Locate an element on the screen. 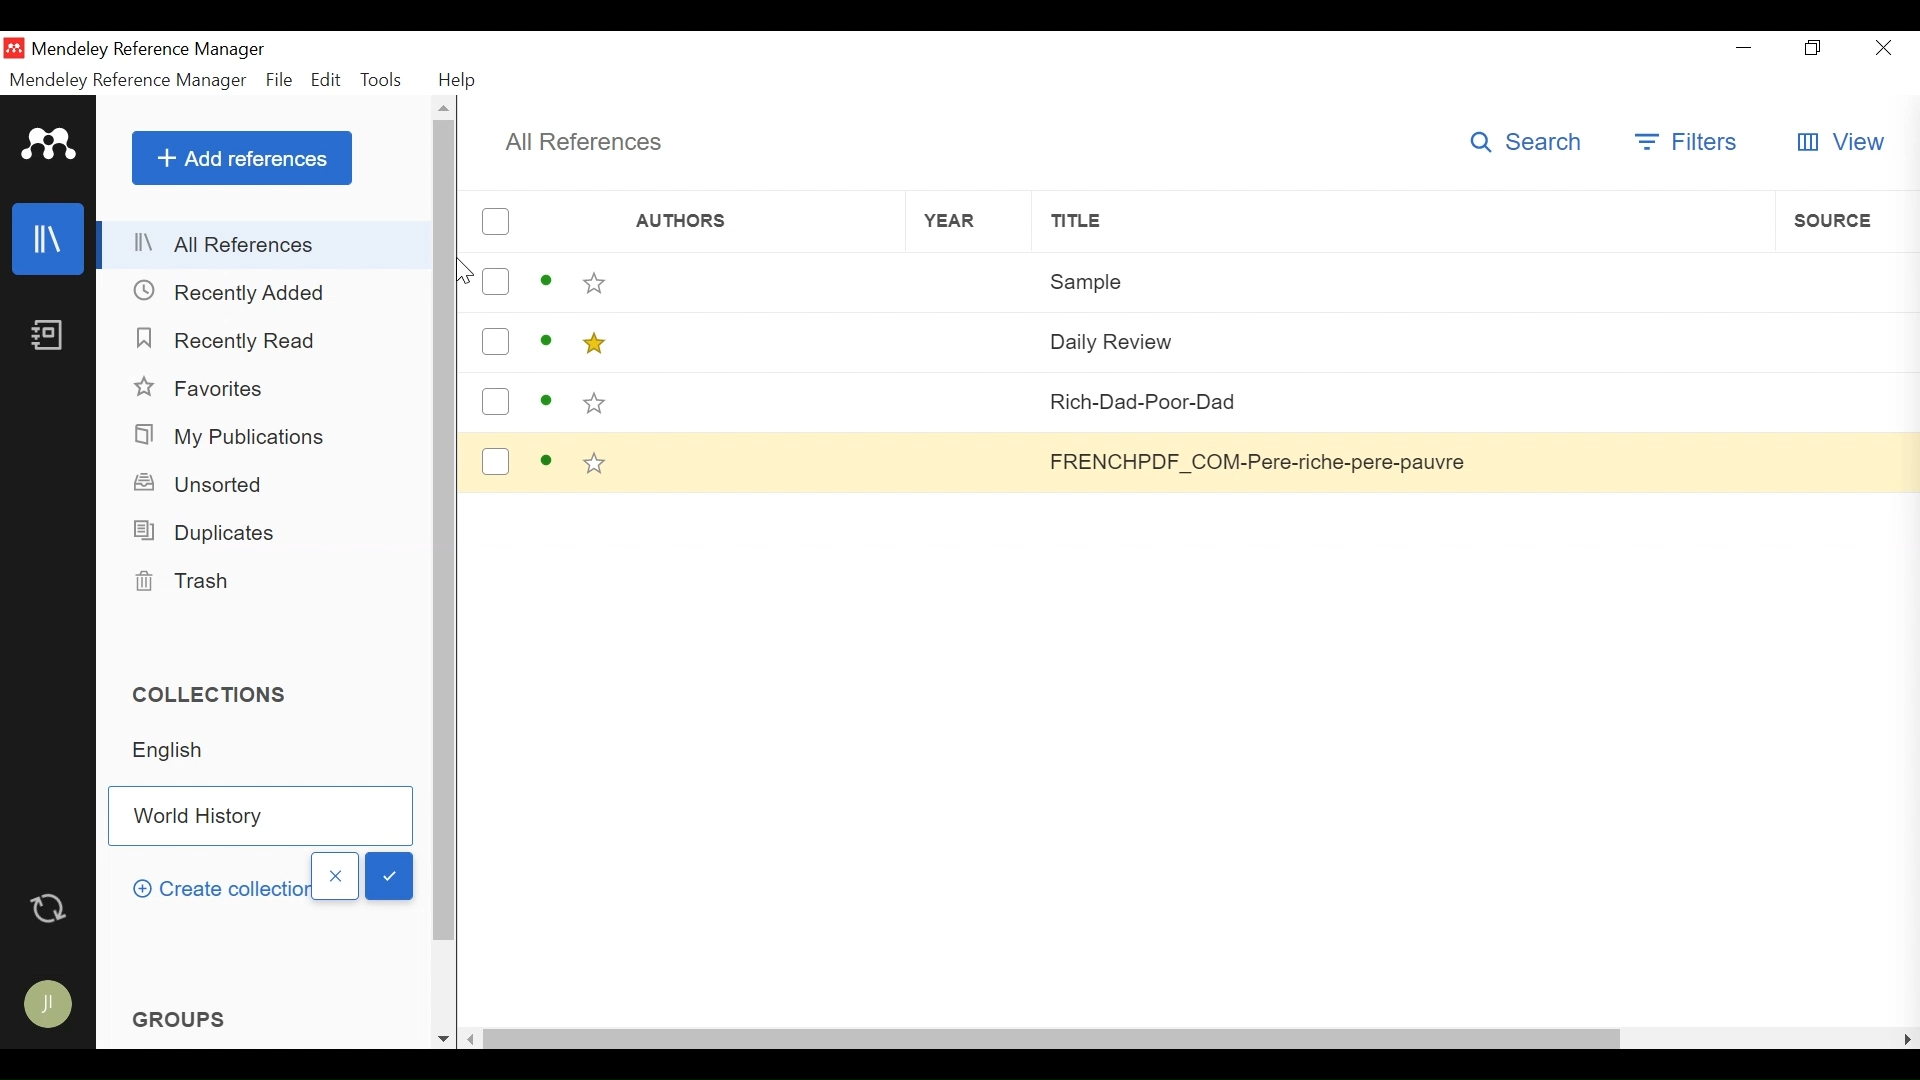  Source is located at coordinates (1840, 461).